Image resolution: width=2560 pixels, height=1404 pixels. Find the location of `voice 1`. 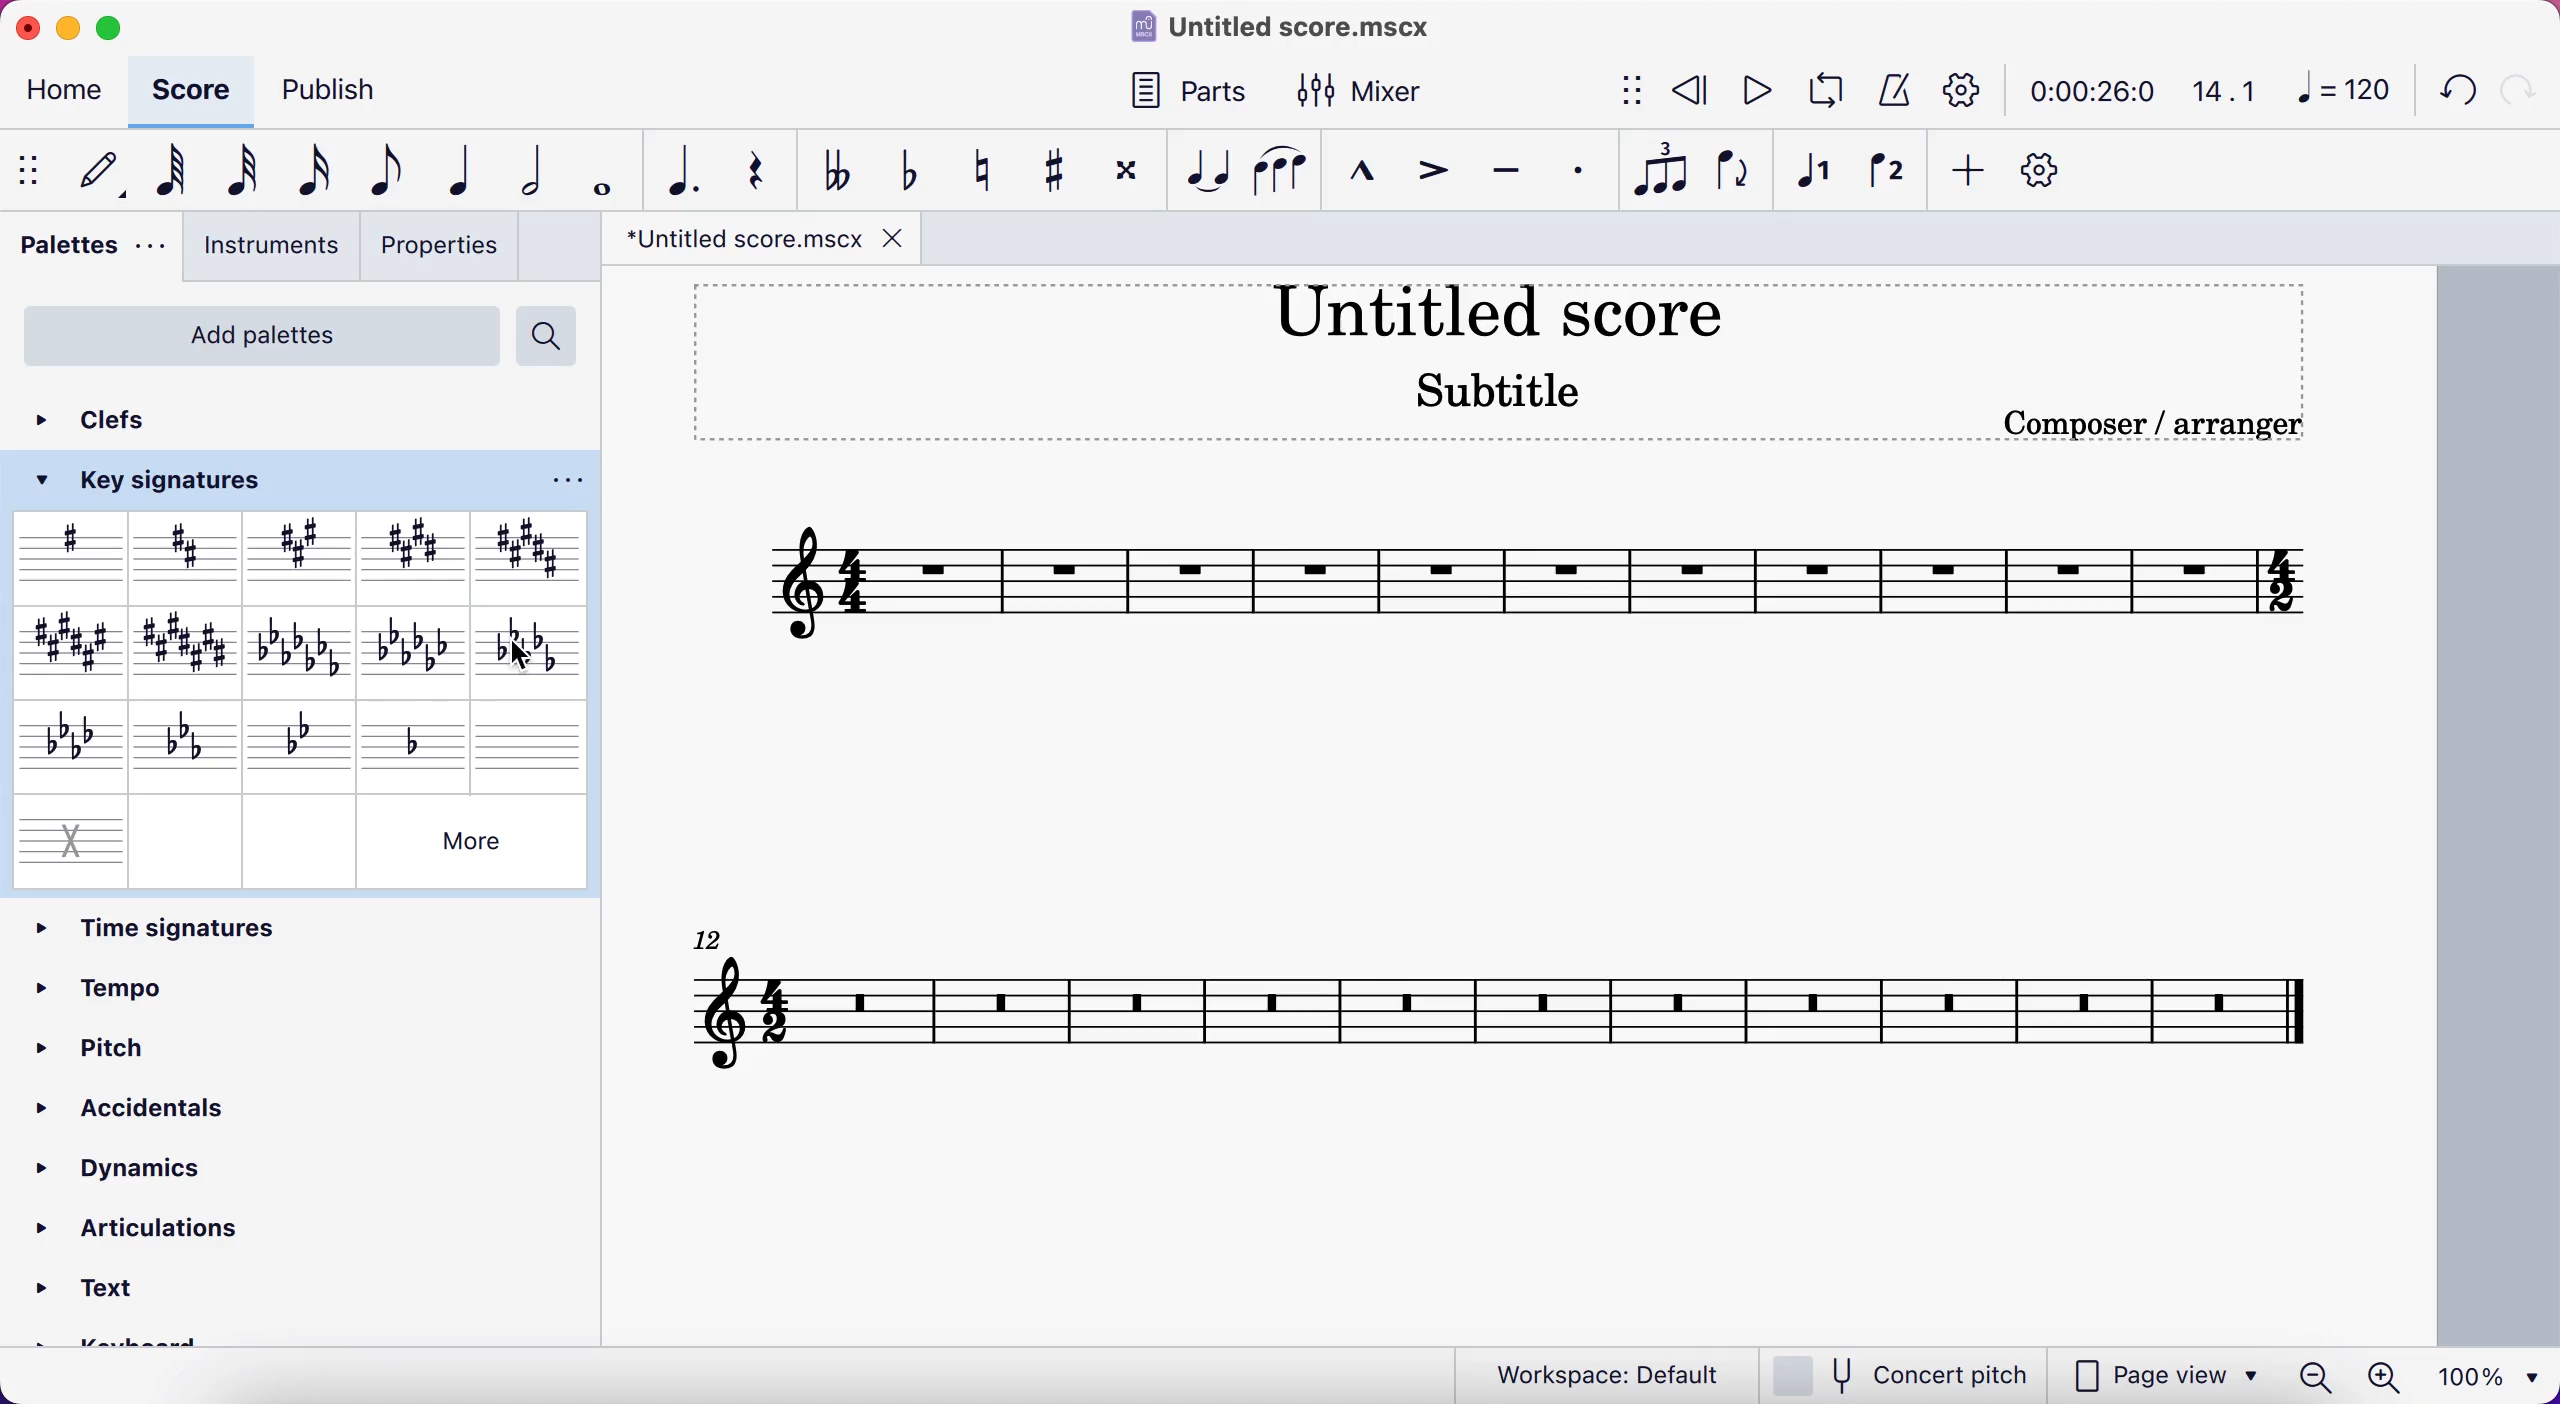

voice 1 is located at coordinates (1821, 177).